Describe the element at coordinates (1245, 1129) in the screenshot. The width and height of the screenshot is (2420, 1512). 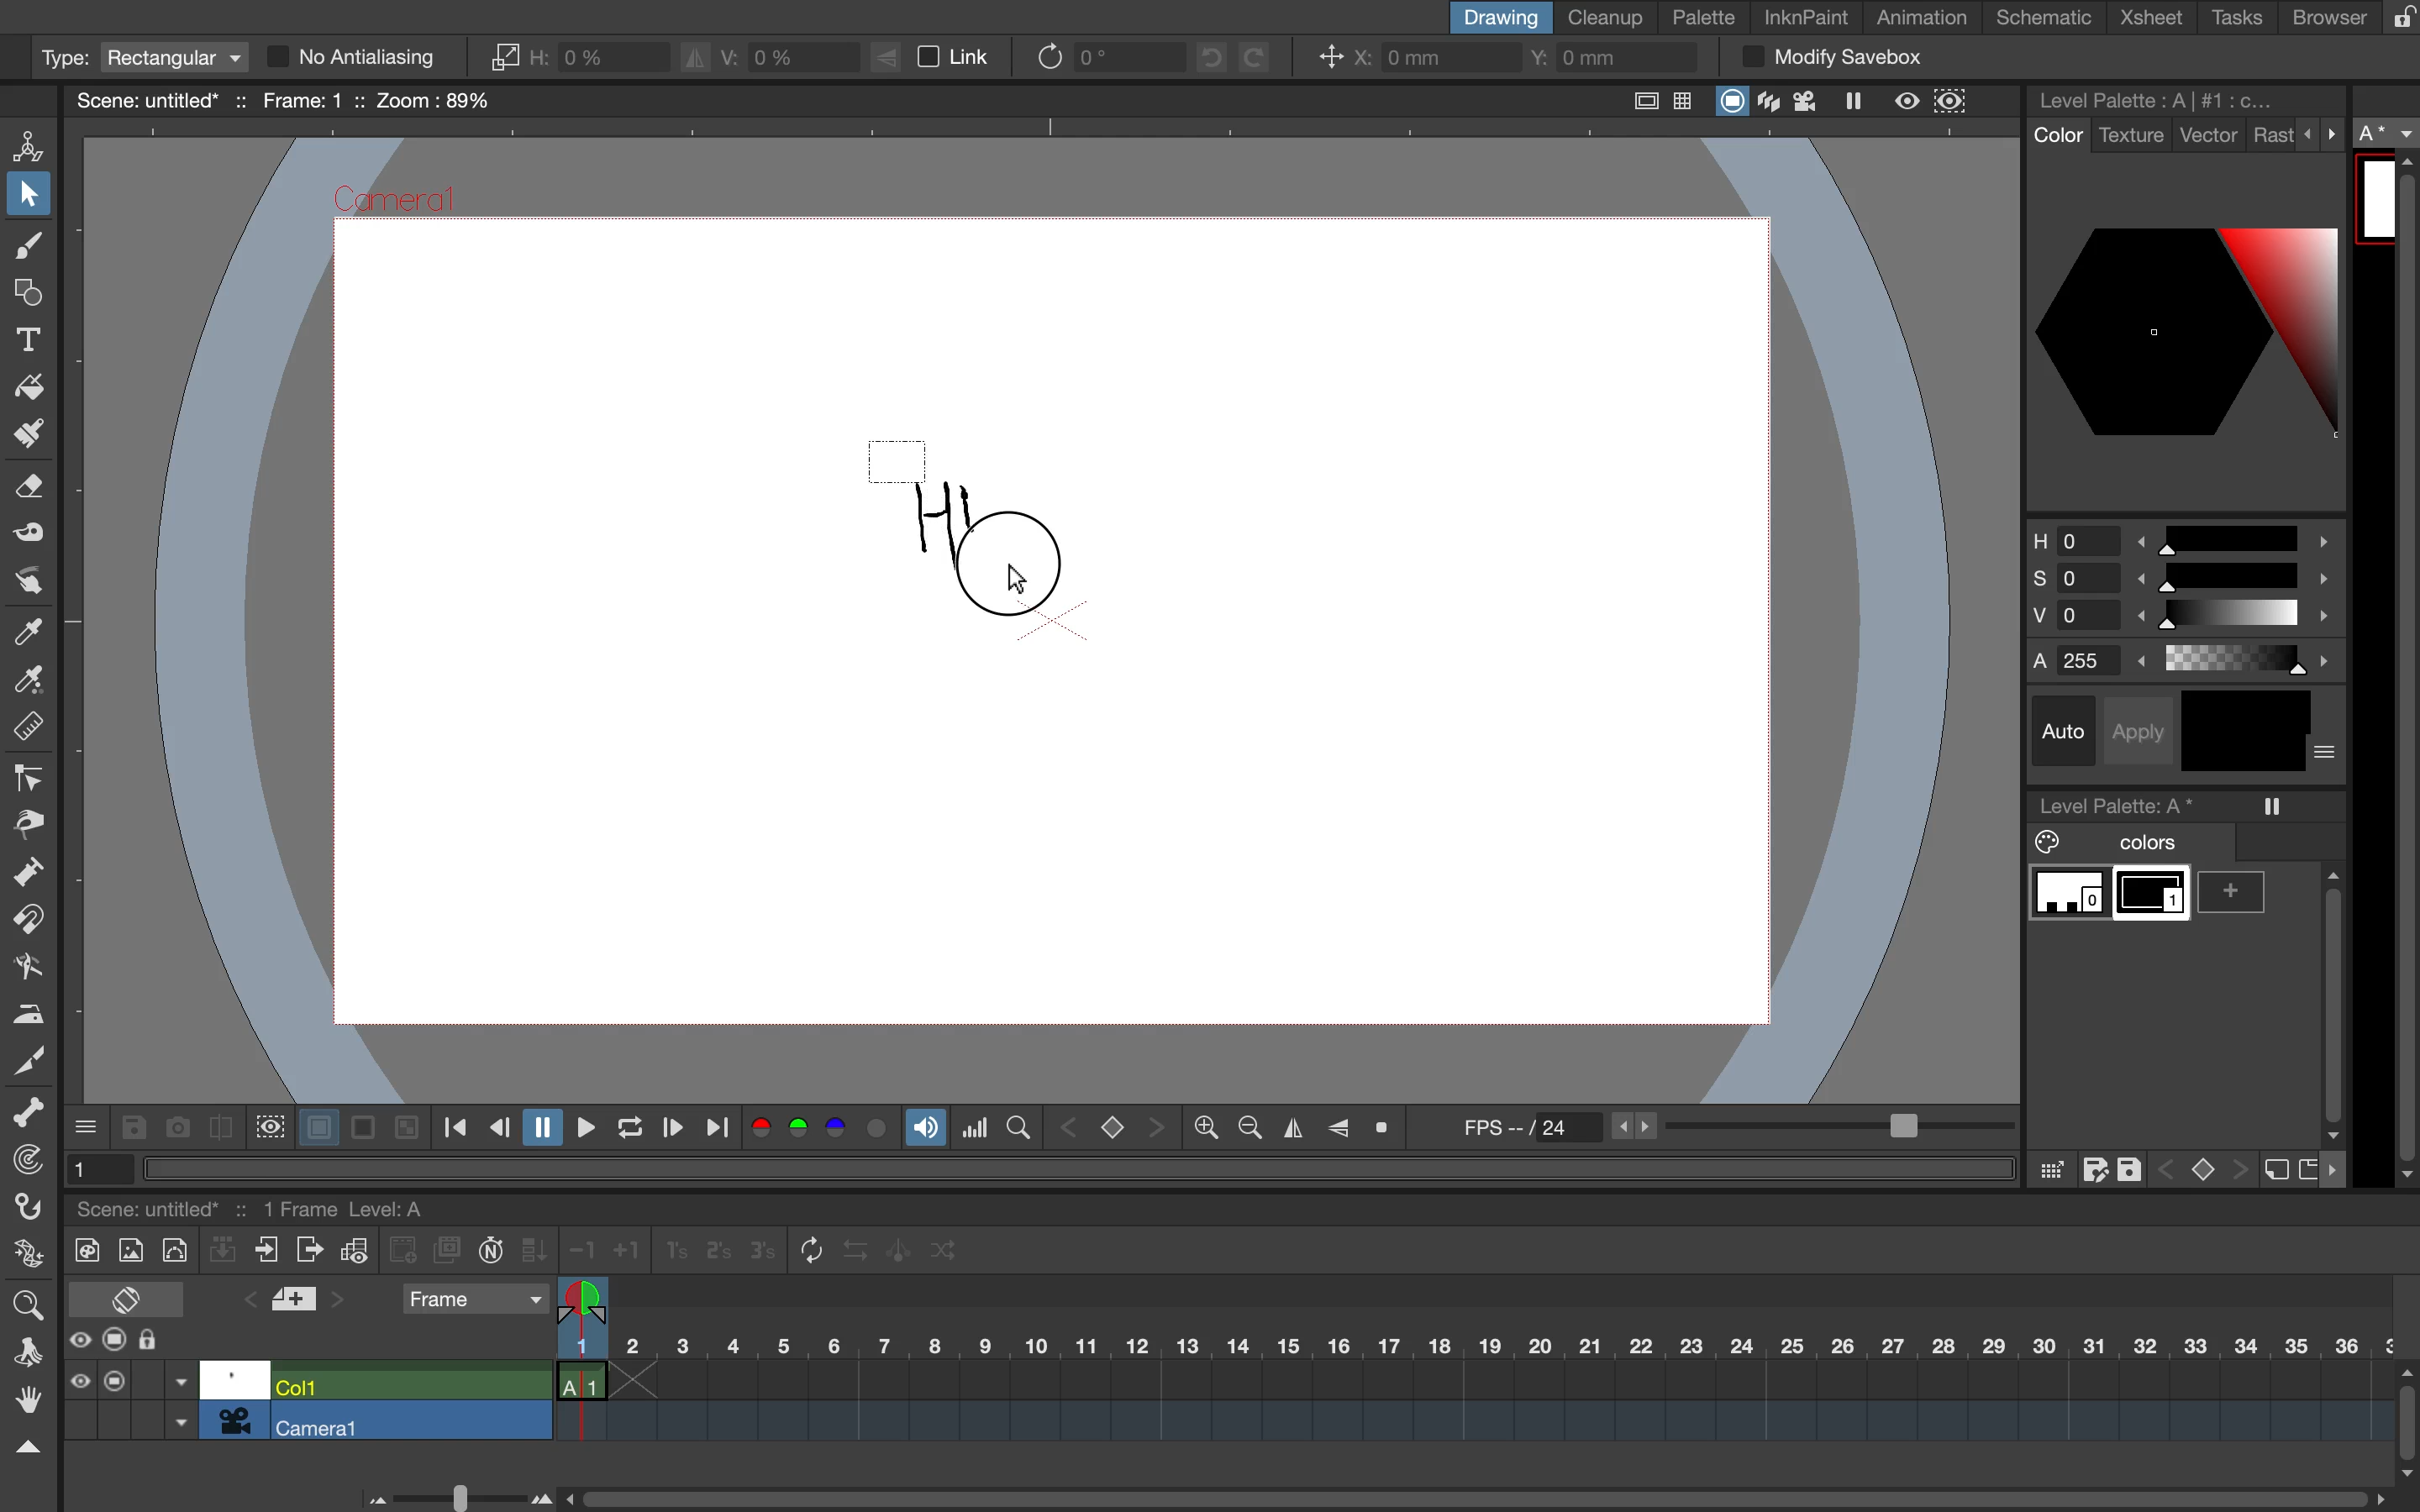
I see `zoom in` at that location.